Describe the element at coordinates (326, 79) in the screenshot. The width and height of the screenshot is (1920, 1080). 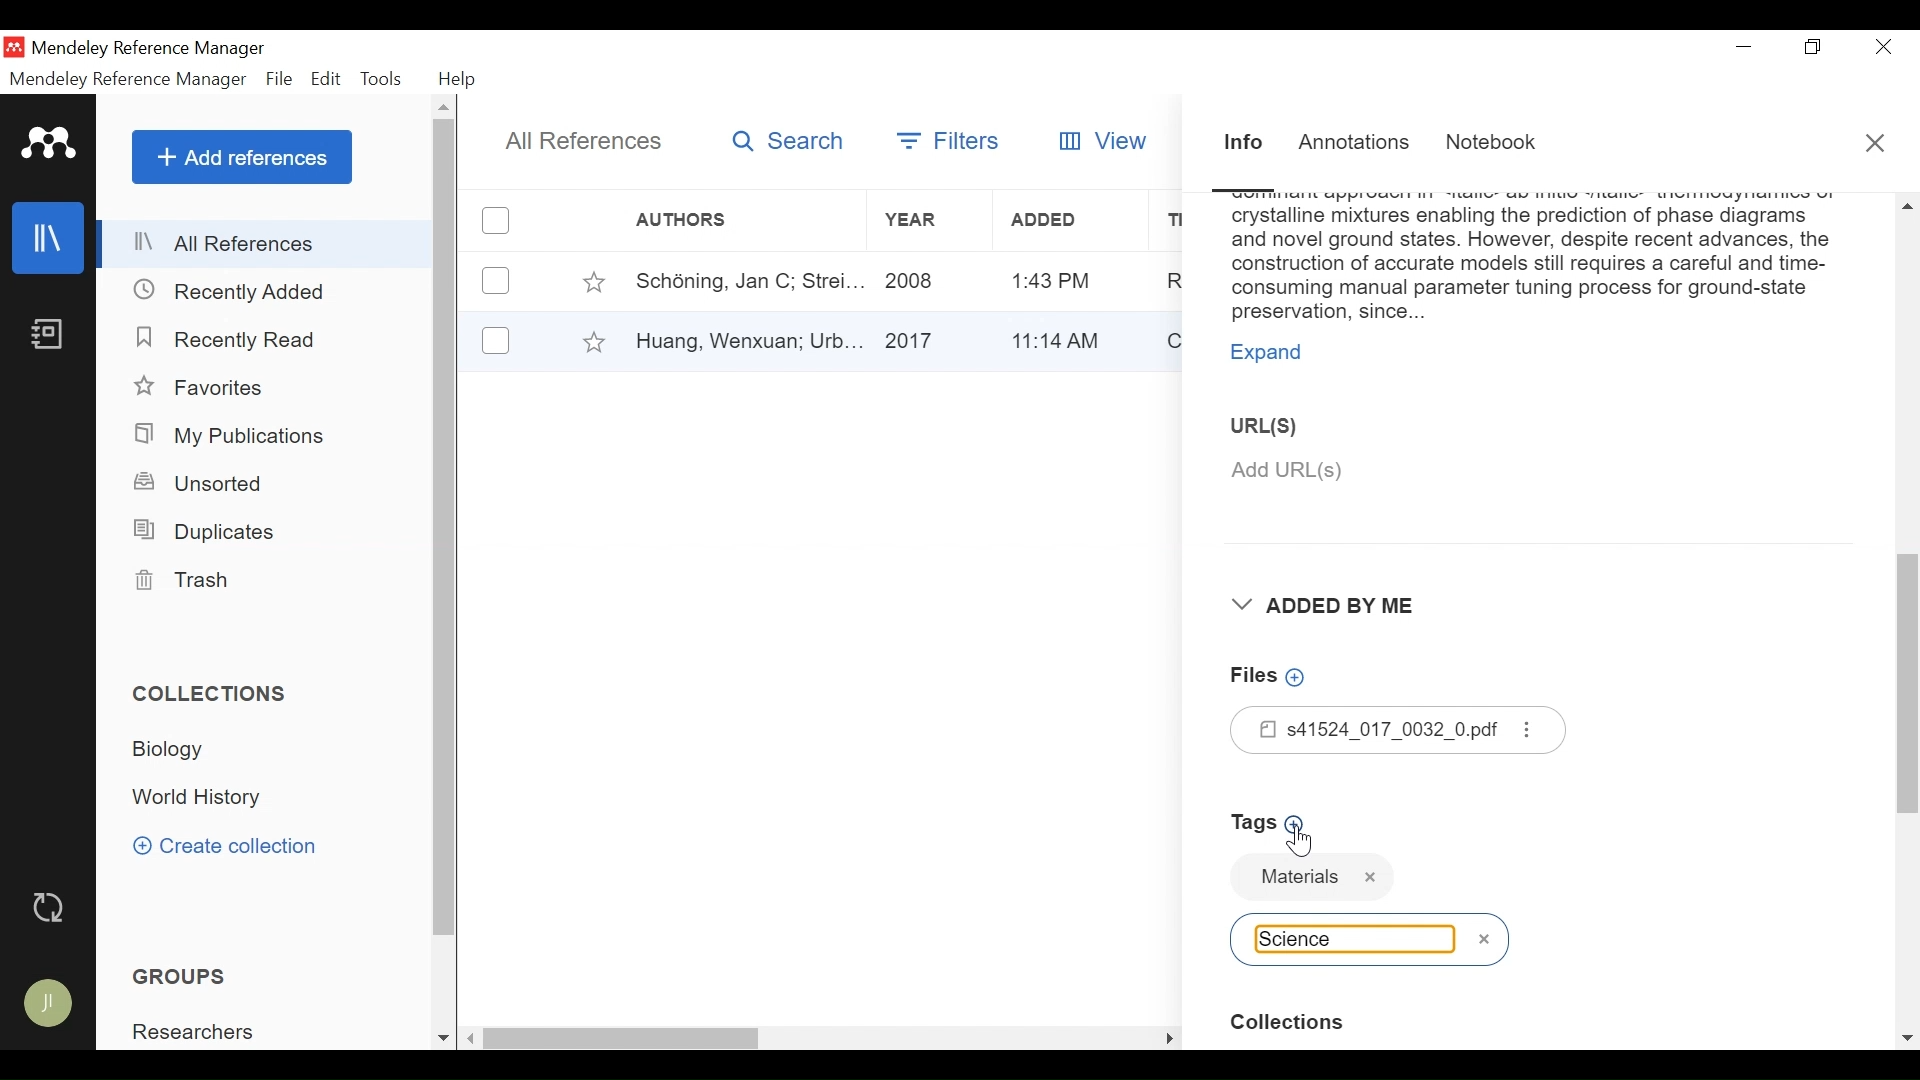
I see `Edit` at that location.